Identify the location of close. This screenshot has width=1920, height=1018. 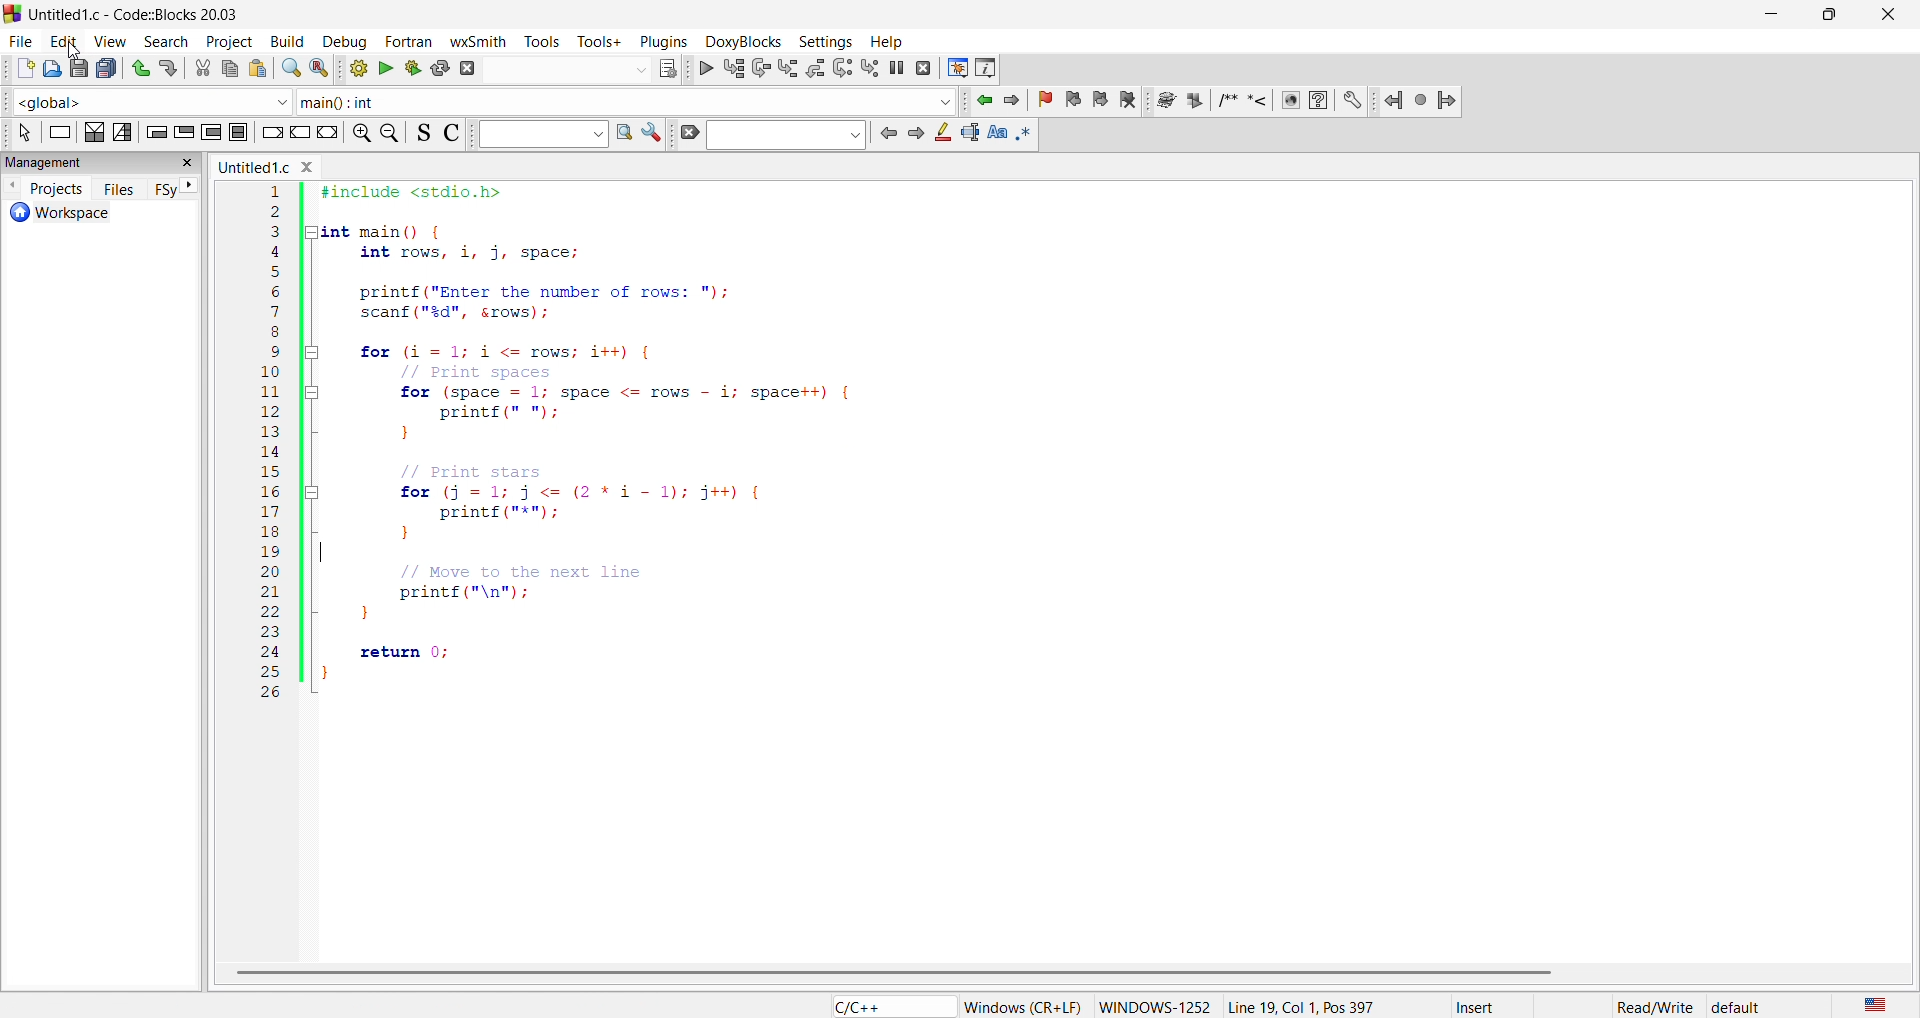
(1883, 14).